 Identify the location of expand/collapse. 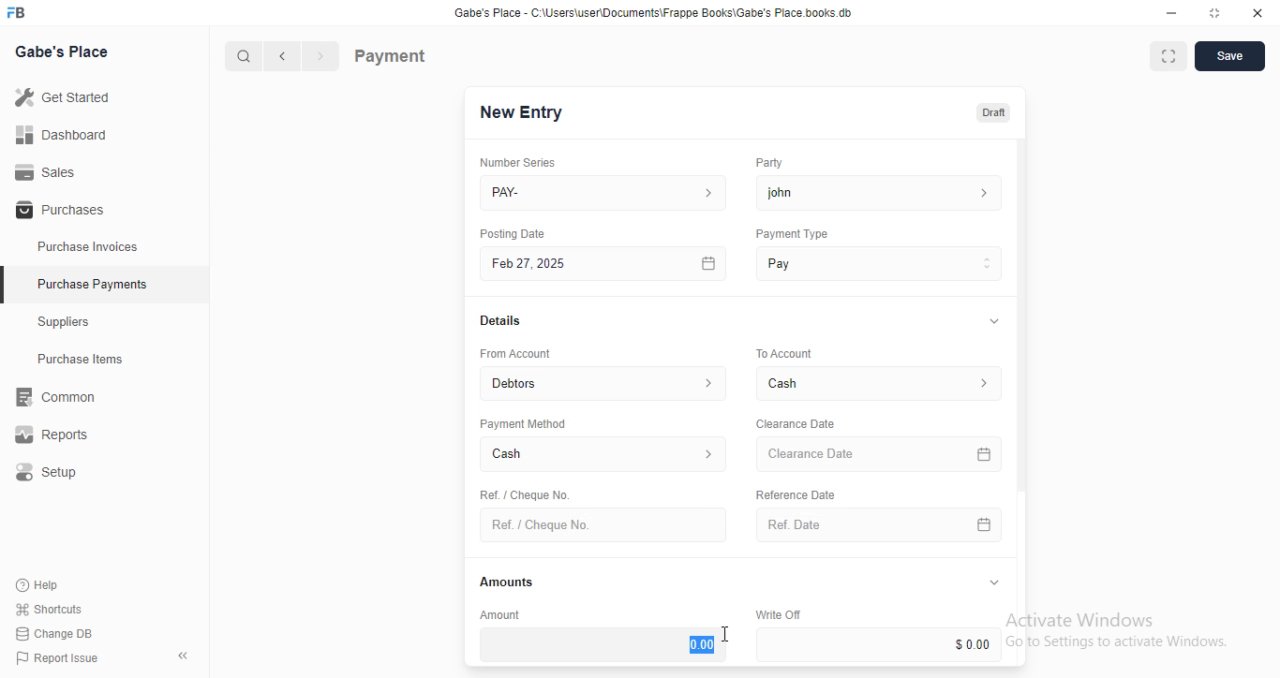
(993, 583).